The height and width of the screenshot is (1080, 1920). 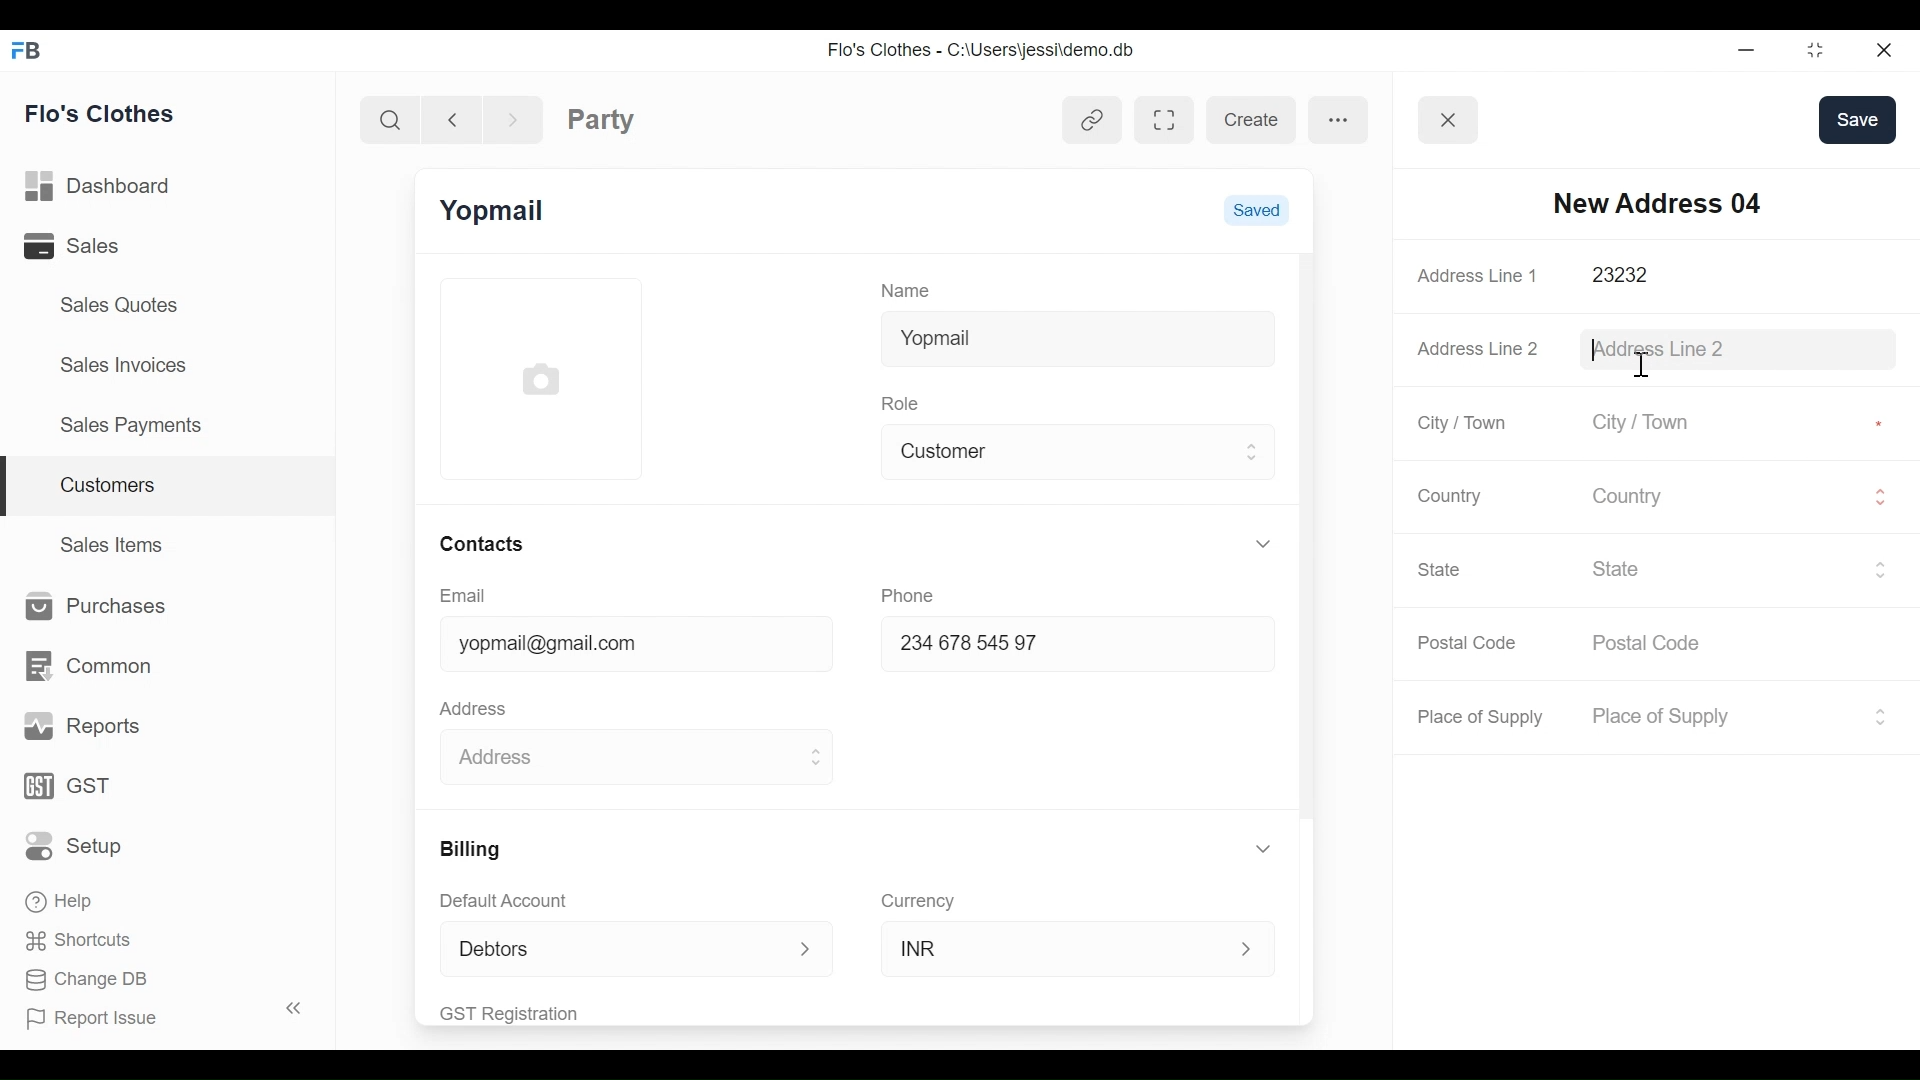 What do you see at coordinates (1725, 568) in the screenshot?
I see `State` at bounding box center [1725, 568].